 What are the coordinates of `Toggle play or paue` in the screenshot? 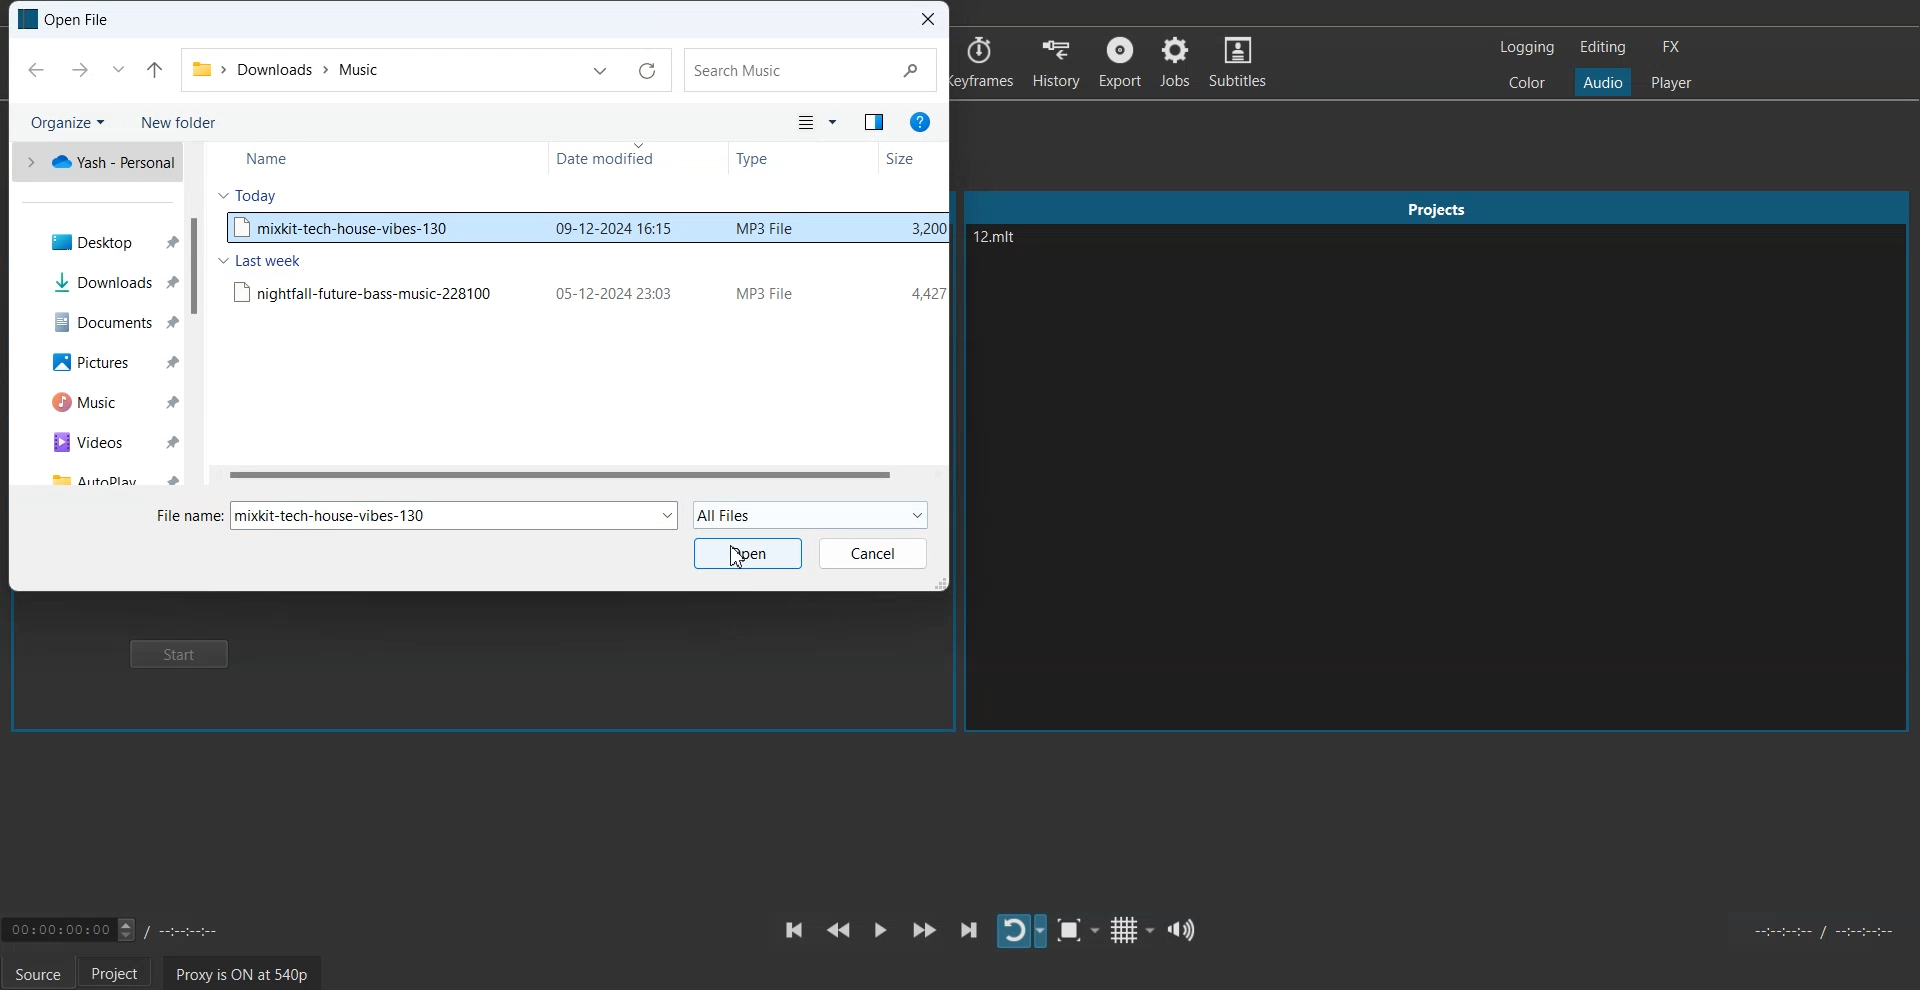 It's located at (880, 929).